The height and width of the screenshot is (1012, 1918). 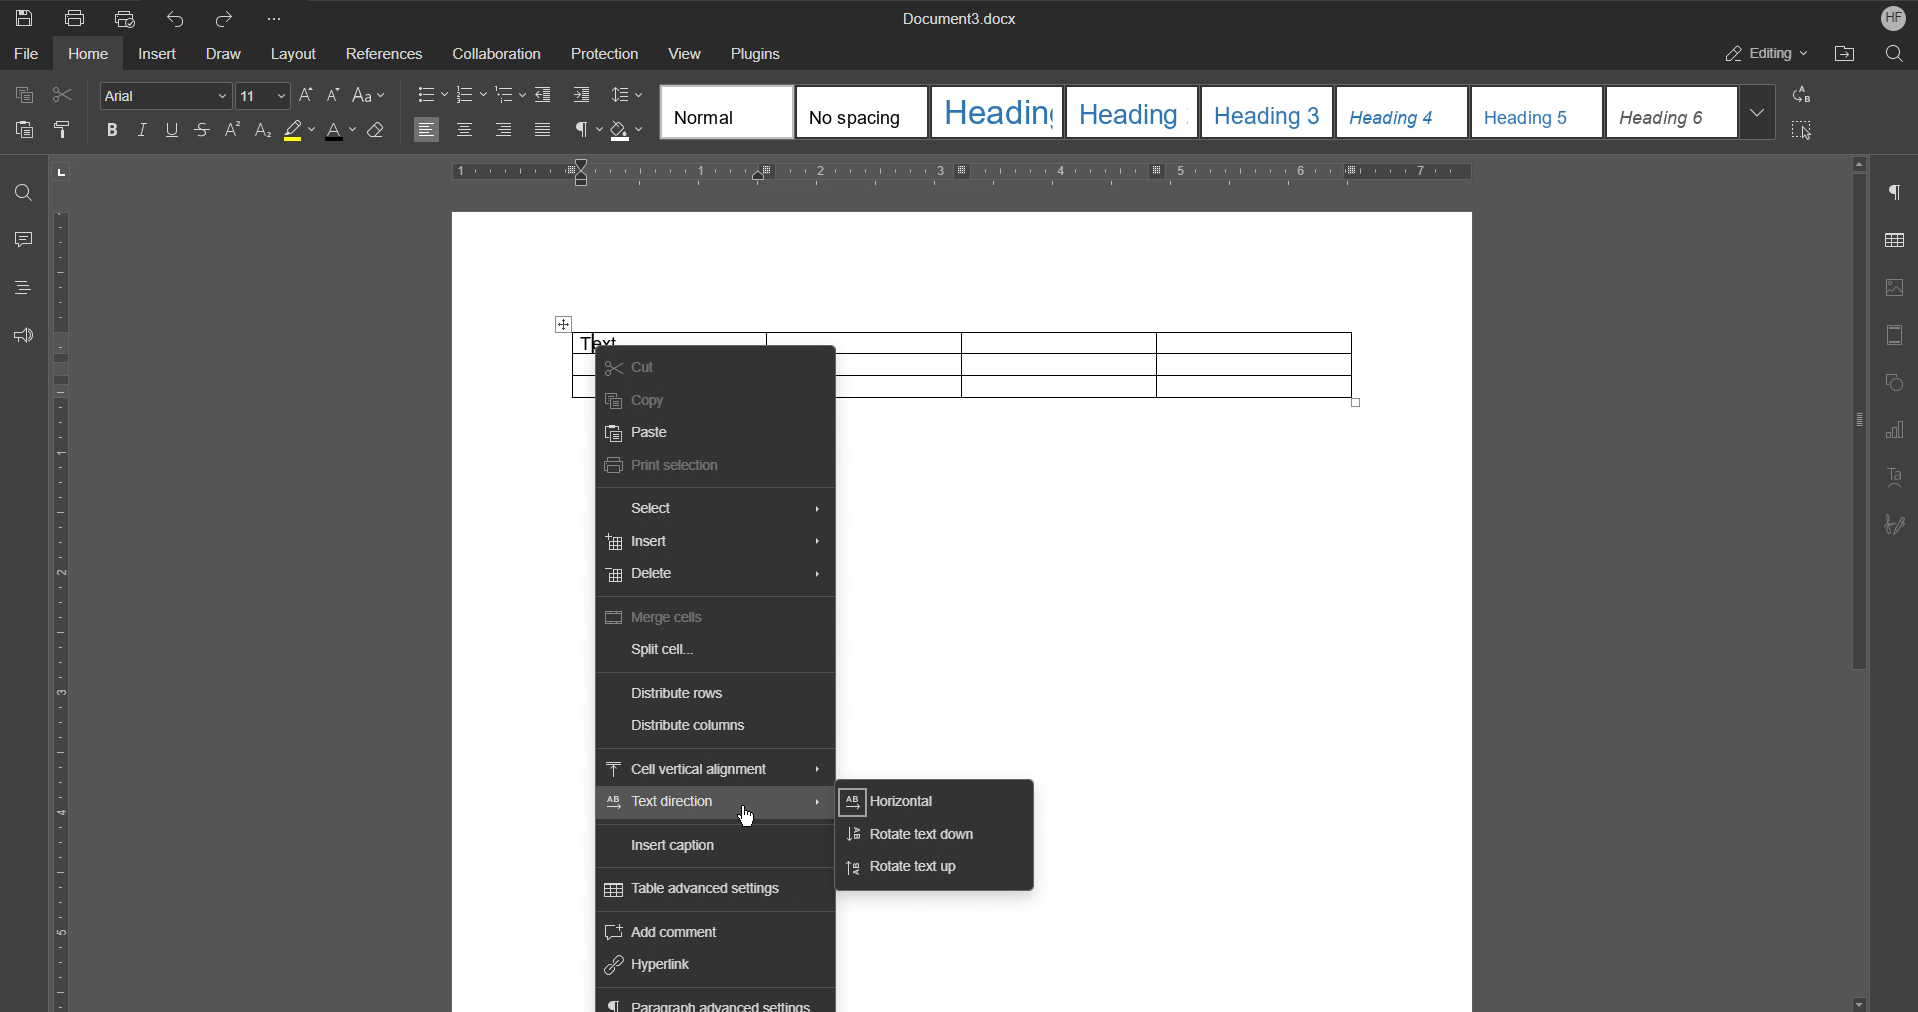 What do you see at coordinates (23, 287) in the screenshot?
I see `Headings` at bounding box center [23, 287].